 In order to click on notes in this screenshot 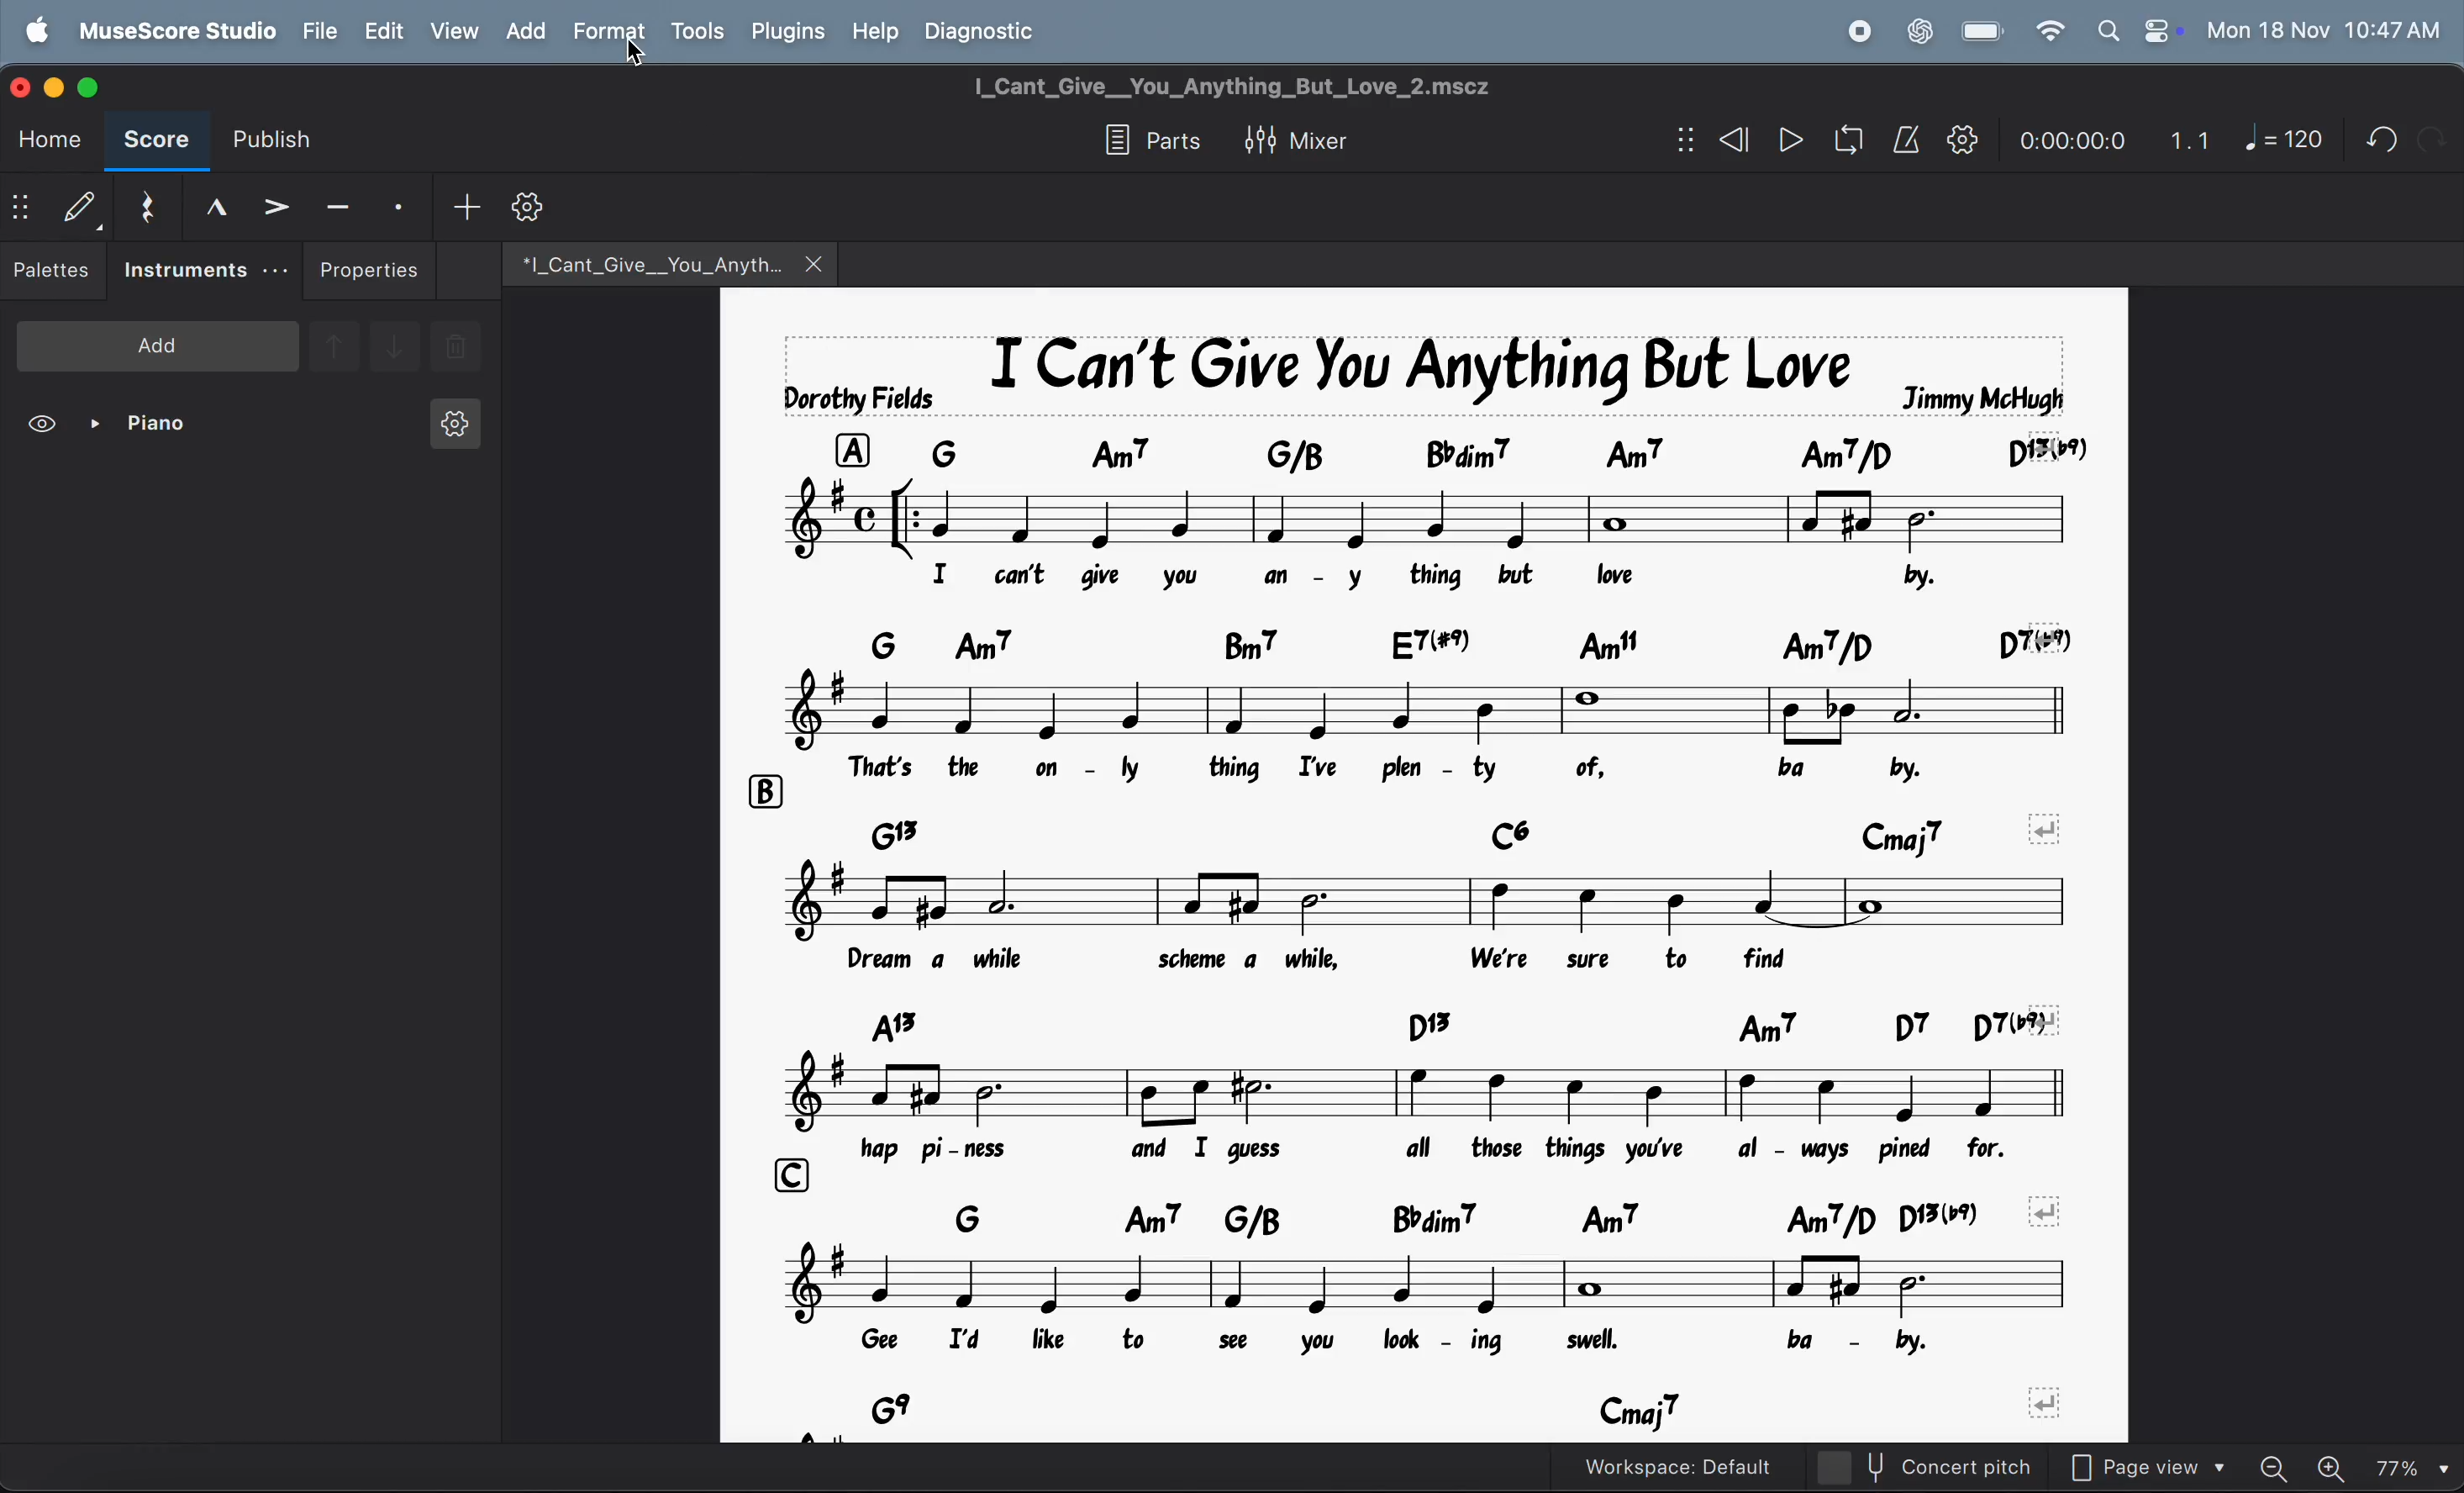, I will do `click(1430, 1285)`.